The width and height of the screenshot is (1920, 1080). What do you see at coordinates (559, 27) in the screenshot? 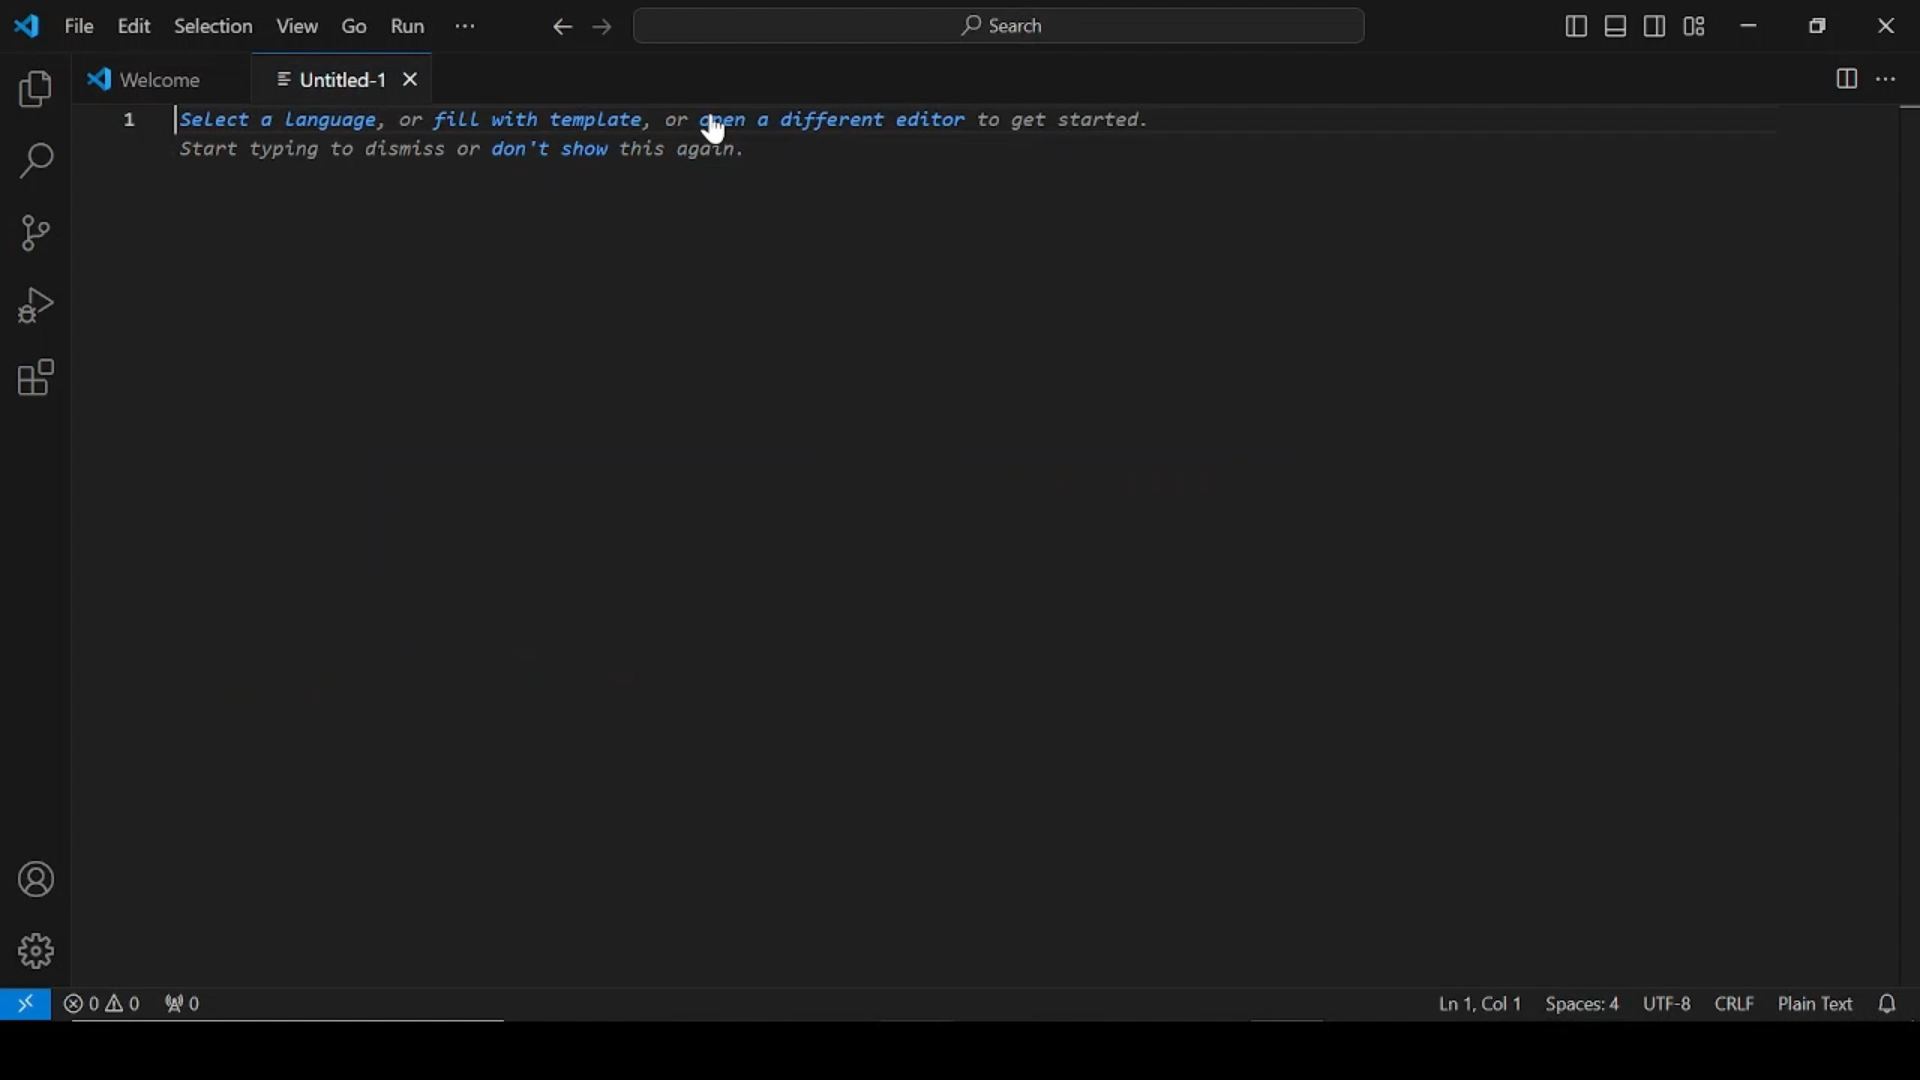
I see `previous` at bounding box center [559, 27].